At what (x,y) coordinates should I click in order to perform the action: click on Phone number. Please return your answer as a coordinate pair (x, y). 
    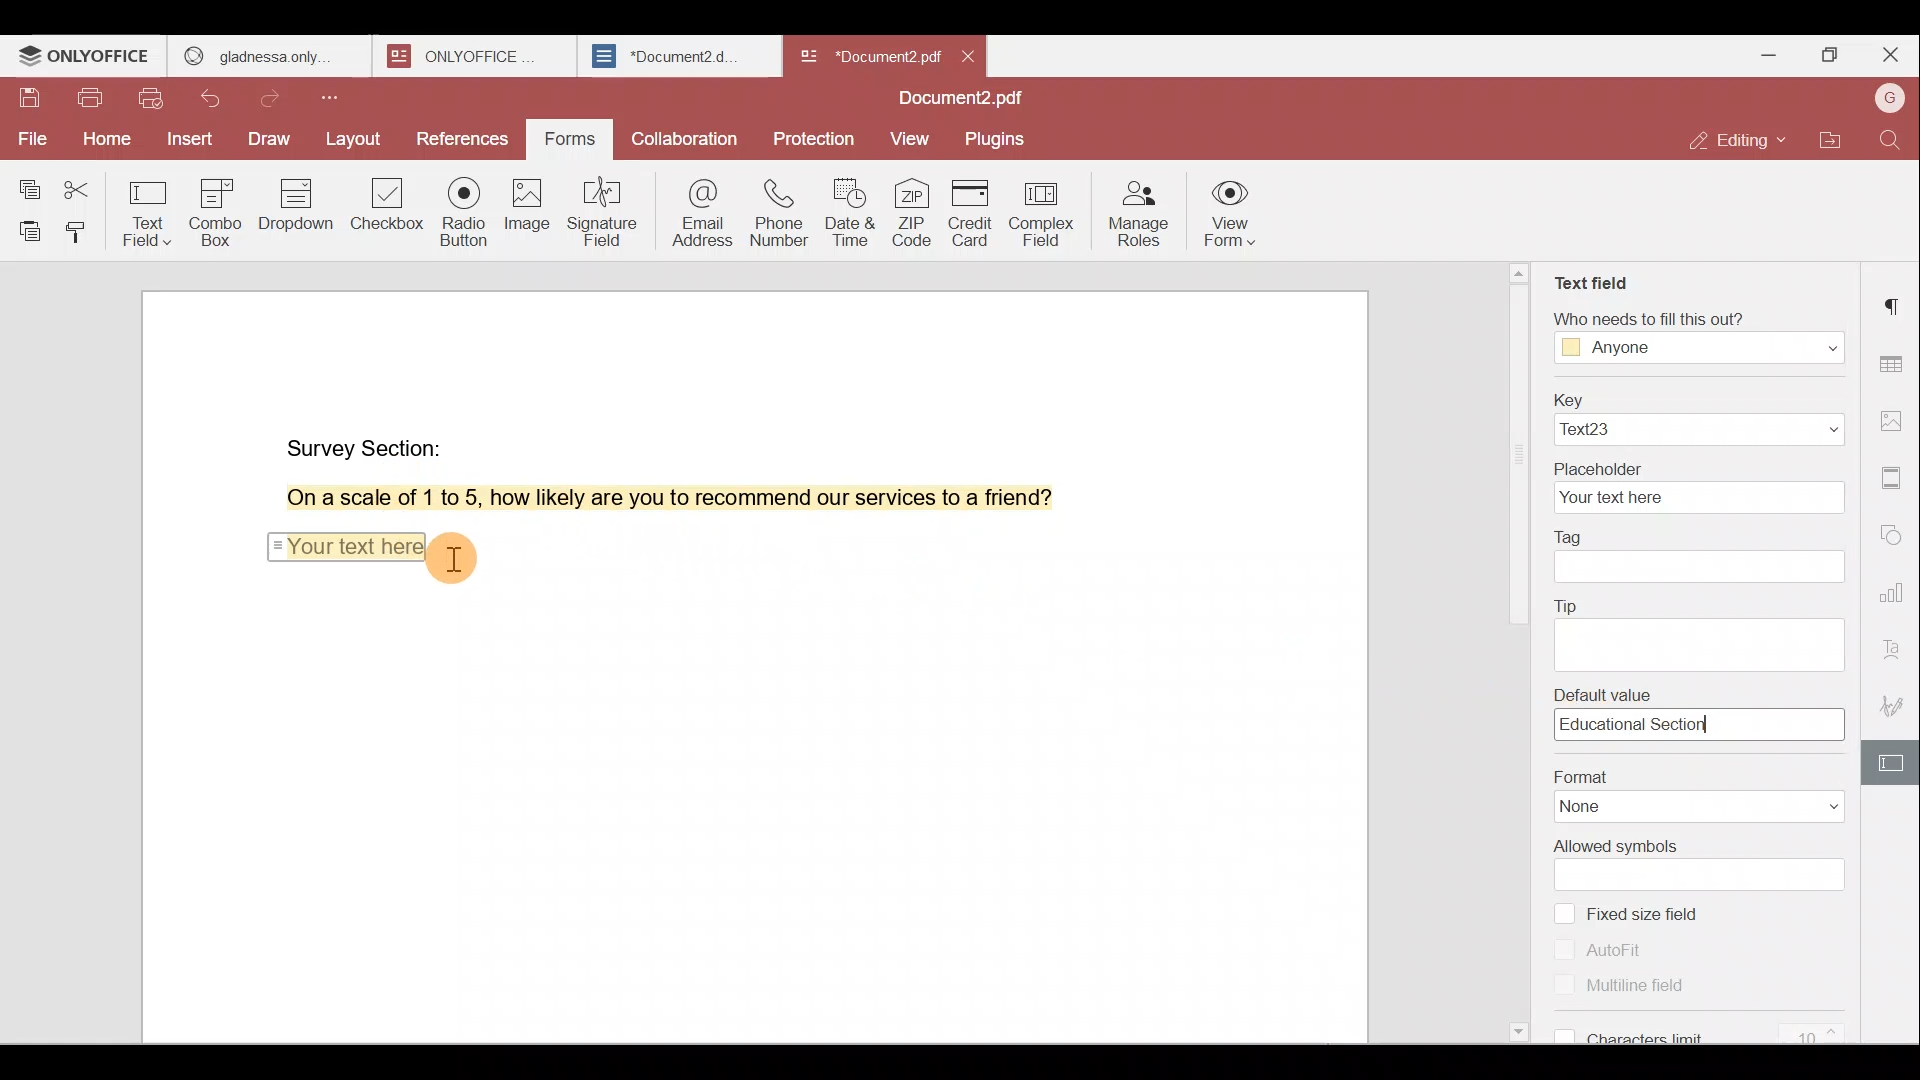
    Looking at the image, I should click on (776, 206).